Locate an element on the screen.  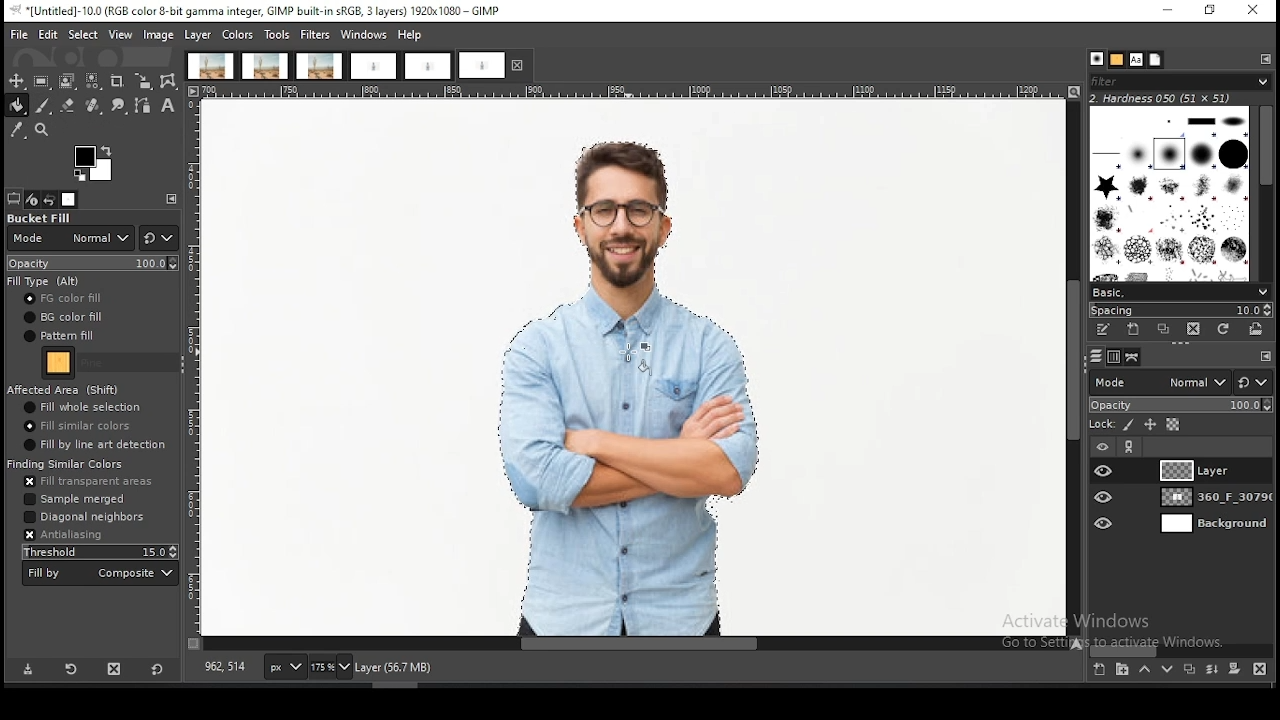
create a new layer group is located at coordinates (1121, 668).